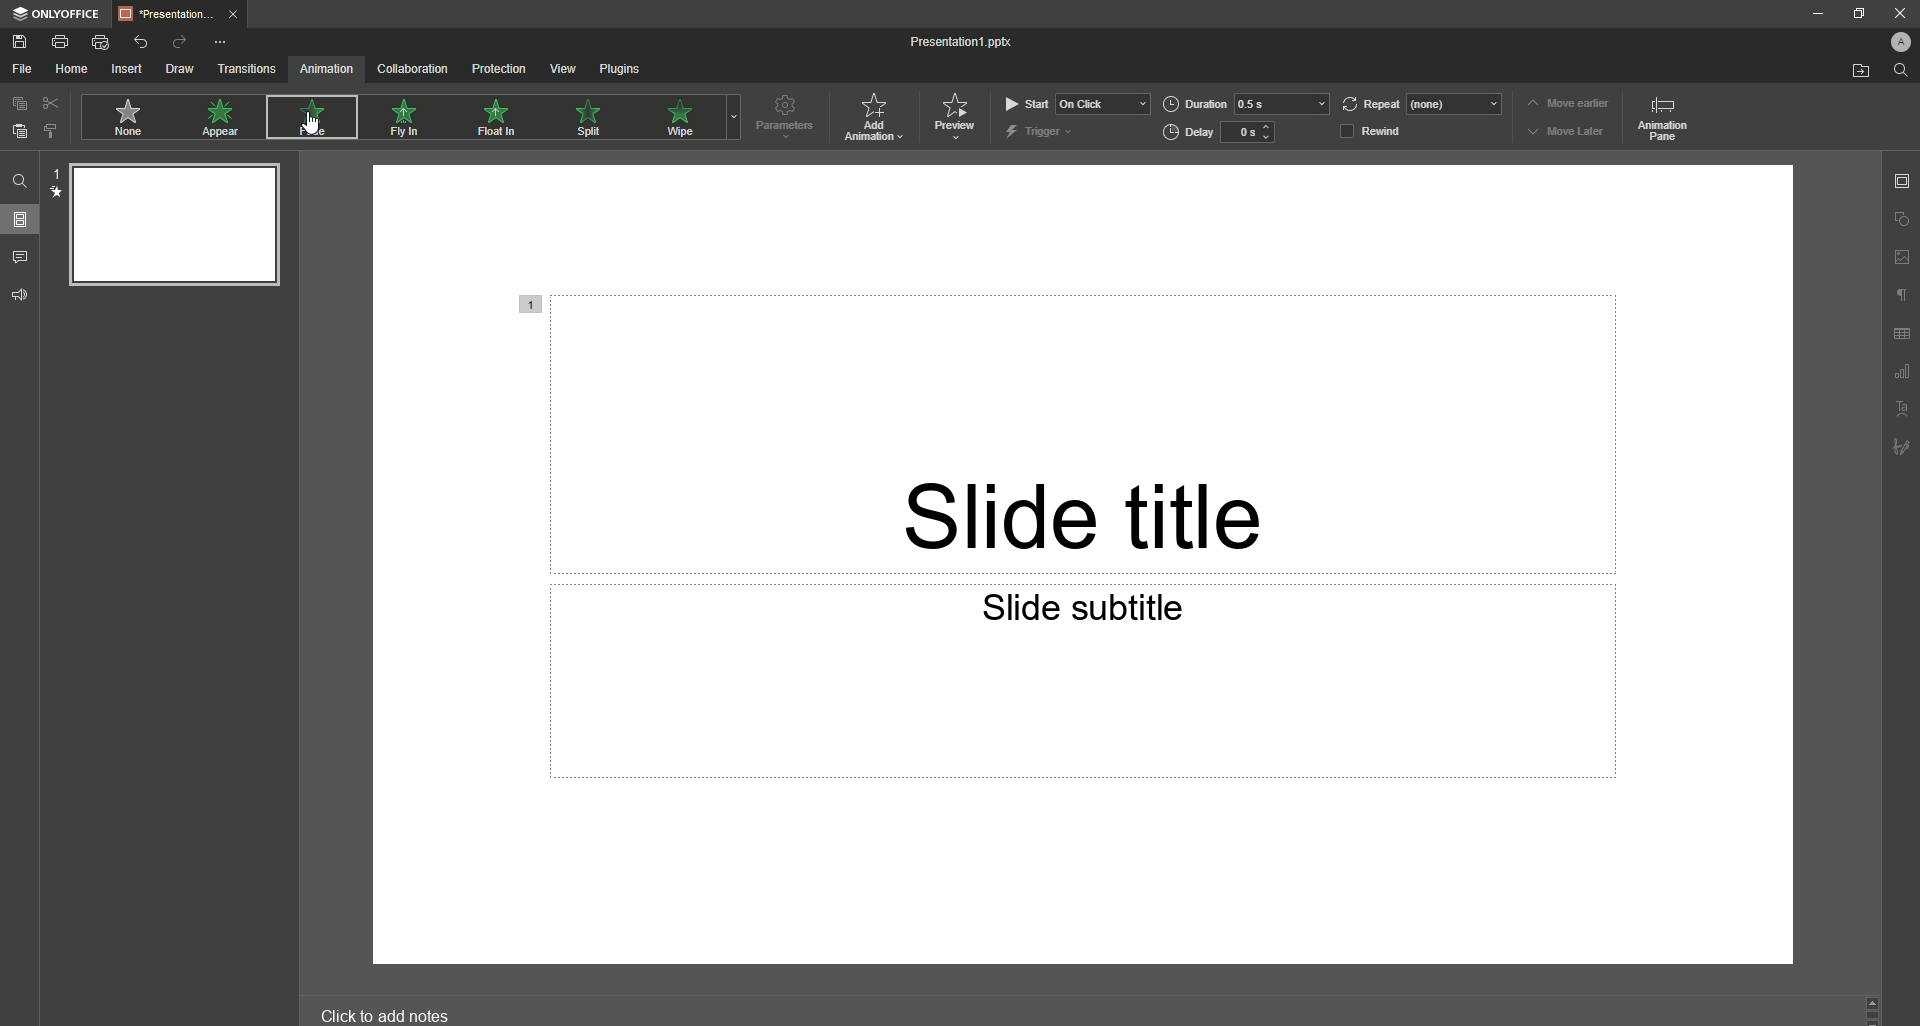  What do you see at coordinates (17, 104) in the screenshot?
I see `Copy` at bounding box center [17, 104].